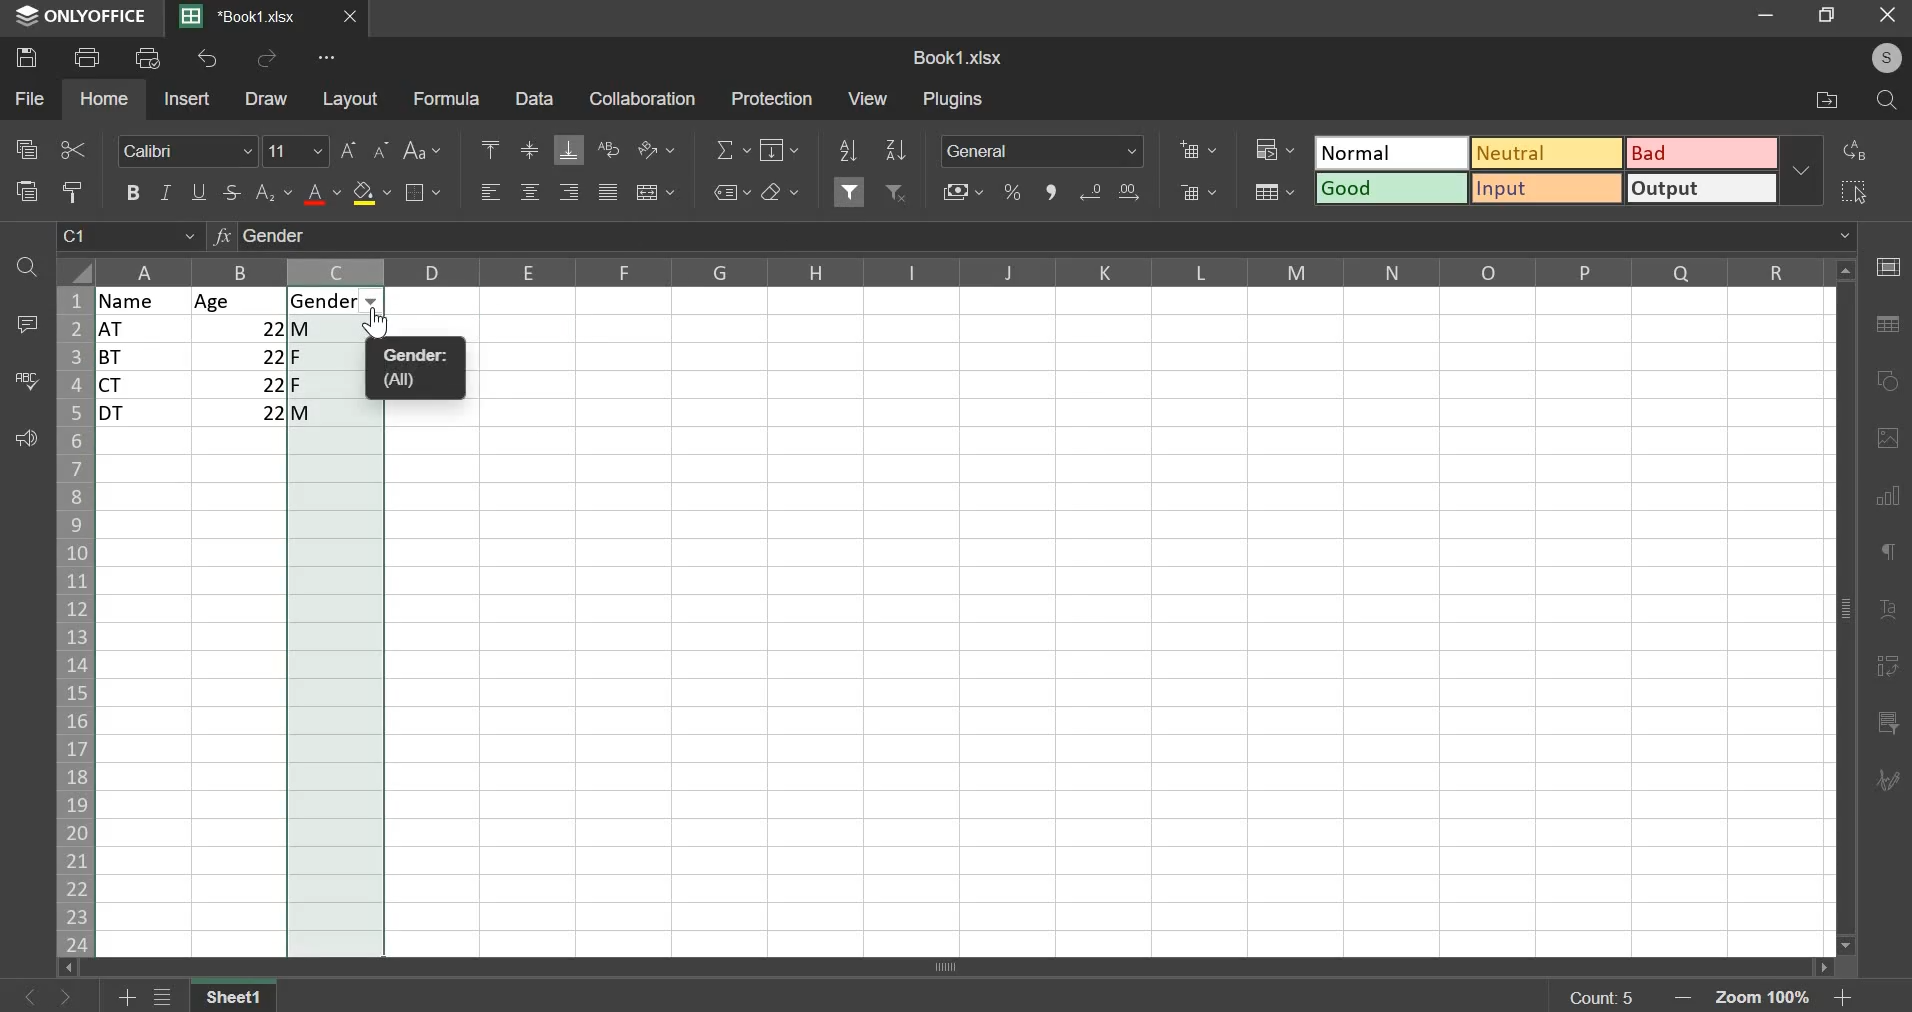 This screenshot has width=1912, height=1012. Describe the element at coordinates (335, 384) in the screenshot. I see `f` at that location.